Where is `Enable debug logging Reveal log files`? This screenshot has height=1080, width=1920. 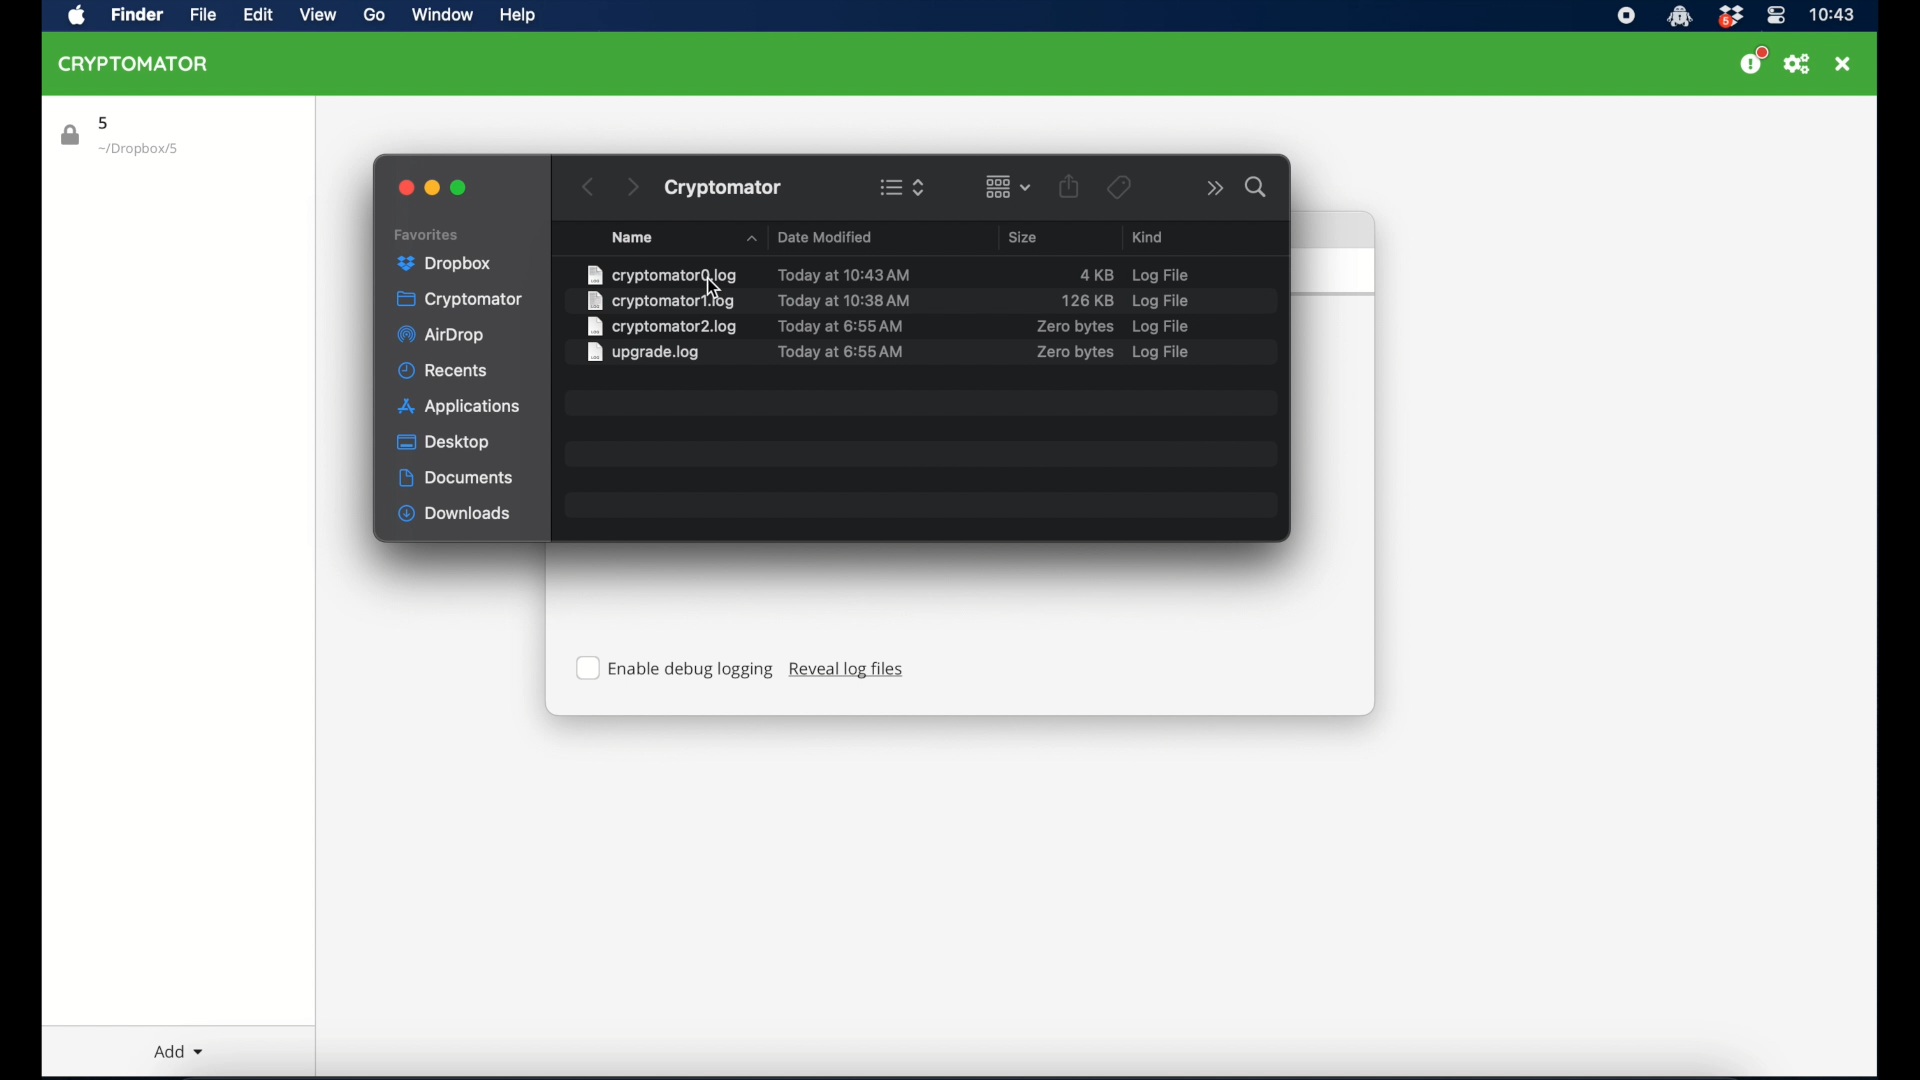 Enable debug logging Reveal log files is located at coordinates (744, 668).